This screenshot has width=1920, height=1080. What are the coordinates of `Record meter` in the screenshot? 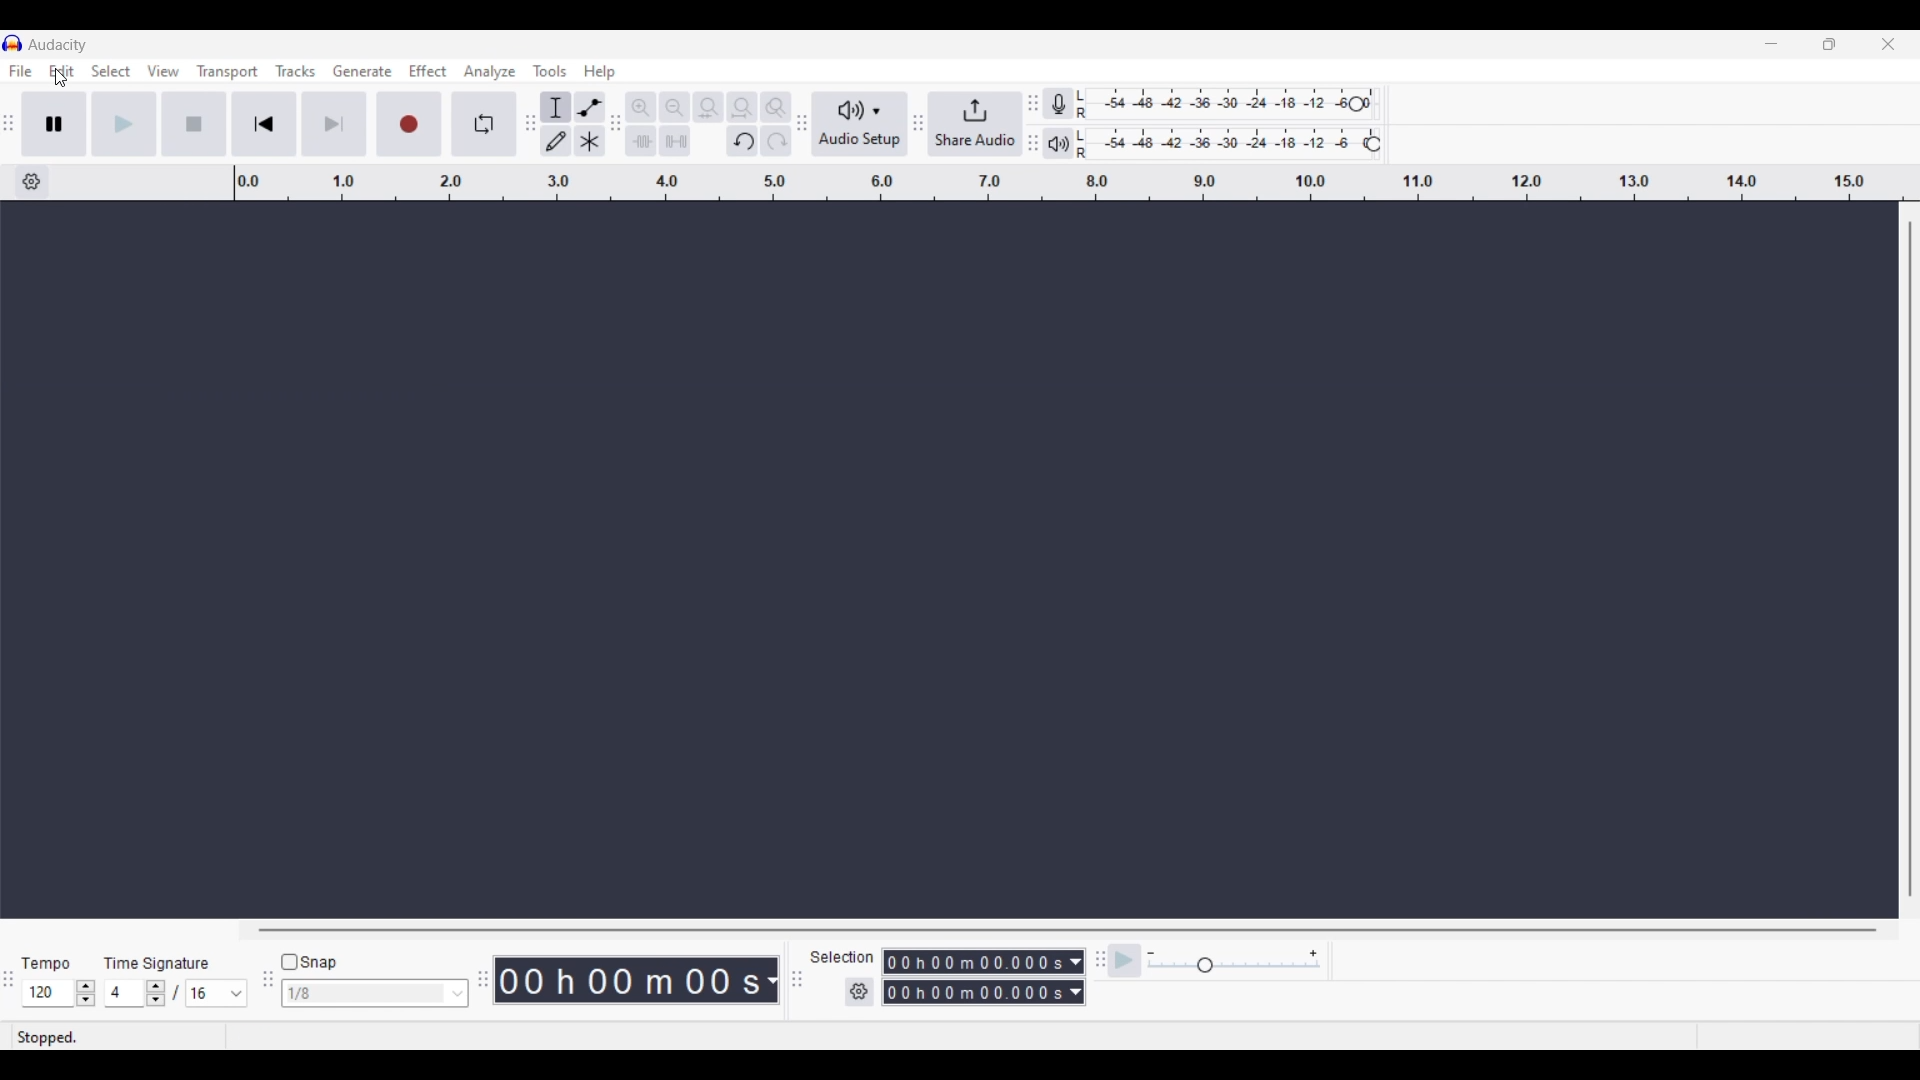 It's located at (1067, 104).